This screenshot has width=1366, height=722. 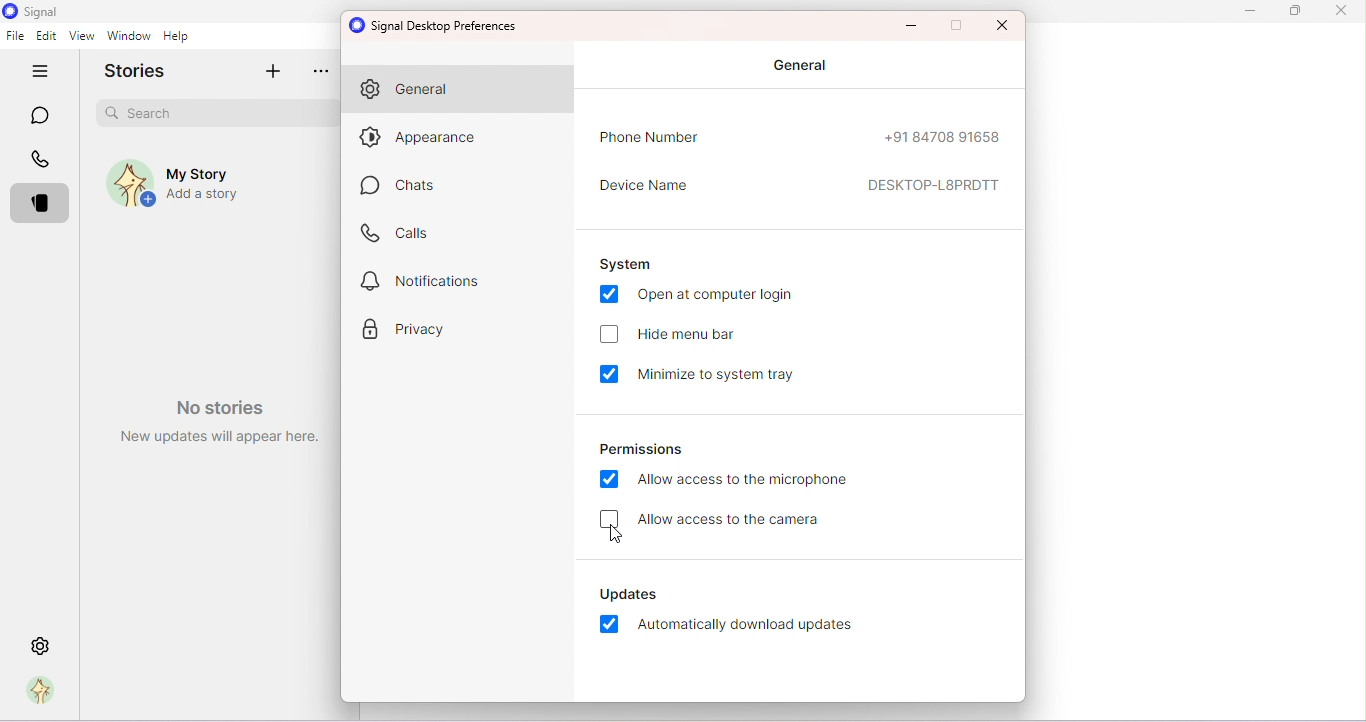 What do you see at coordinates (40, 208) in the screenshot?
I see `Stories` at bounding box center [40, 208].